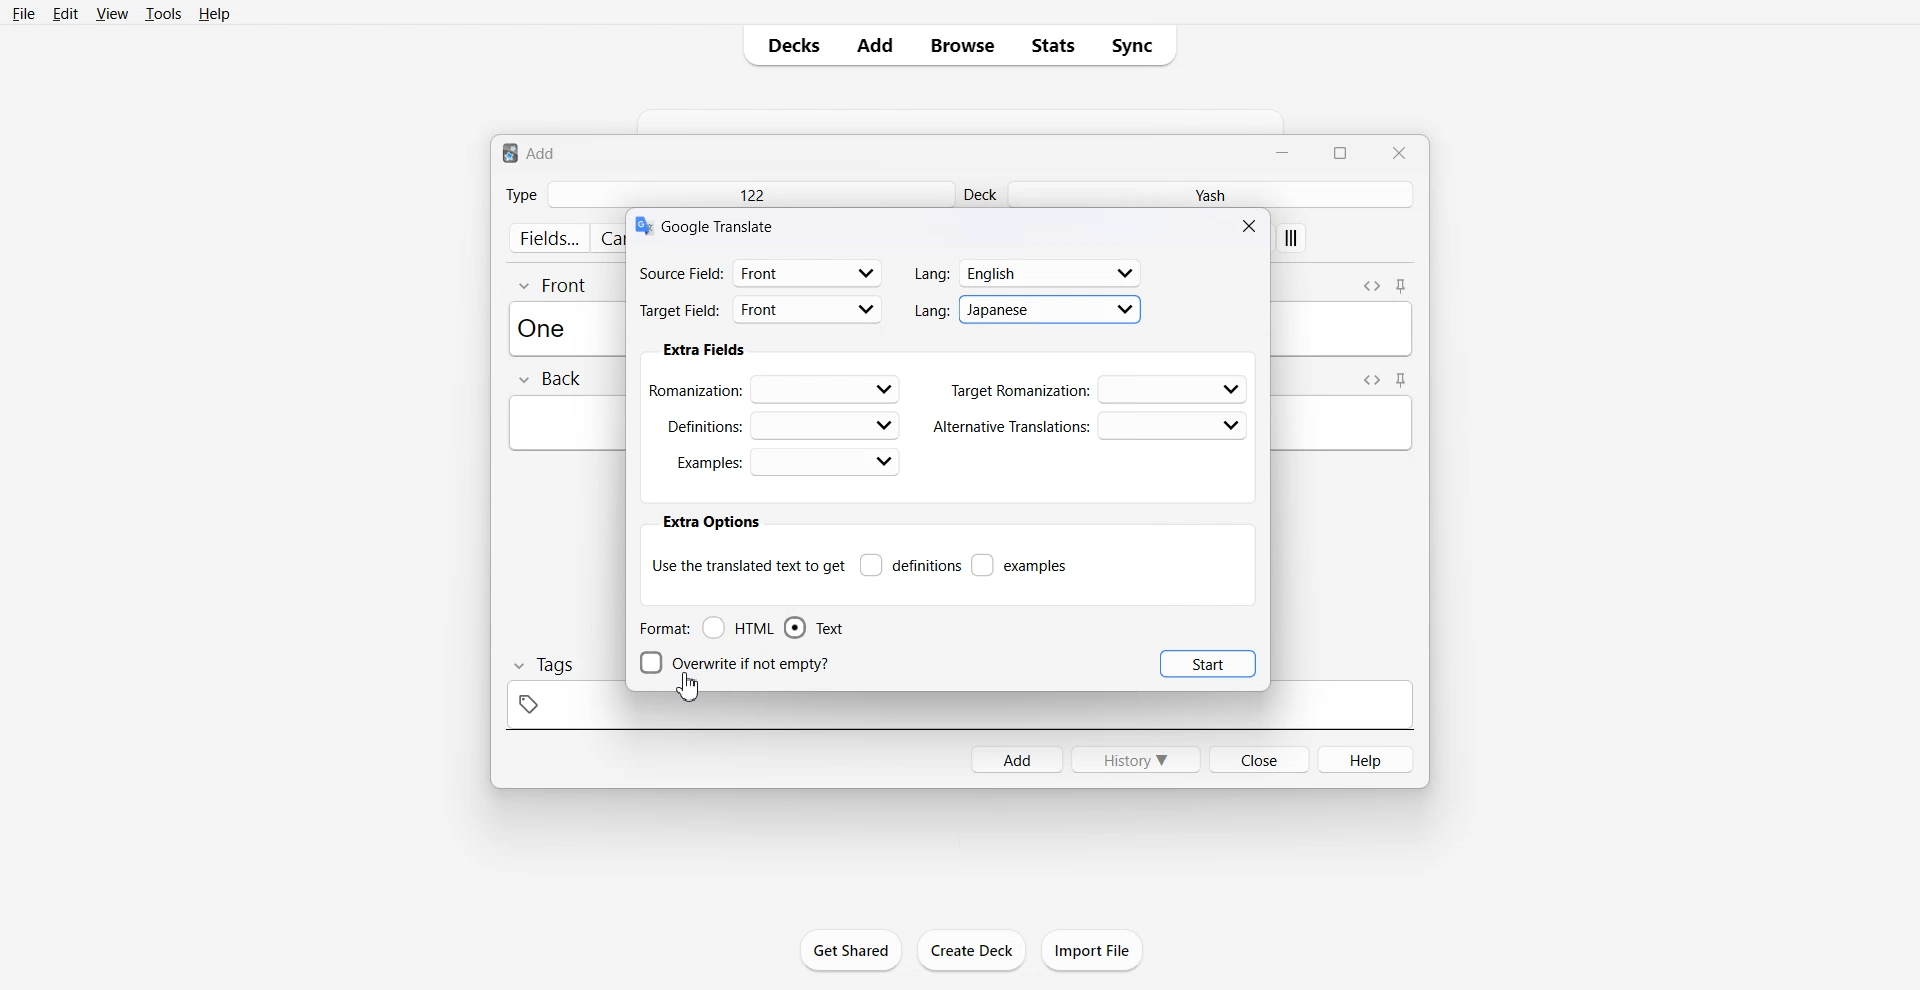 Image resolution: width=1920 pixels, height=990 pixels. What do you see at coordinates (65, 13) in the screenshot?
I see `Edit` at bounding box center [65, 13].